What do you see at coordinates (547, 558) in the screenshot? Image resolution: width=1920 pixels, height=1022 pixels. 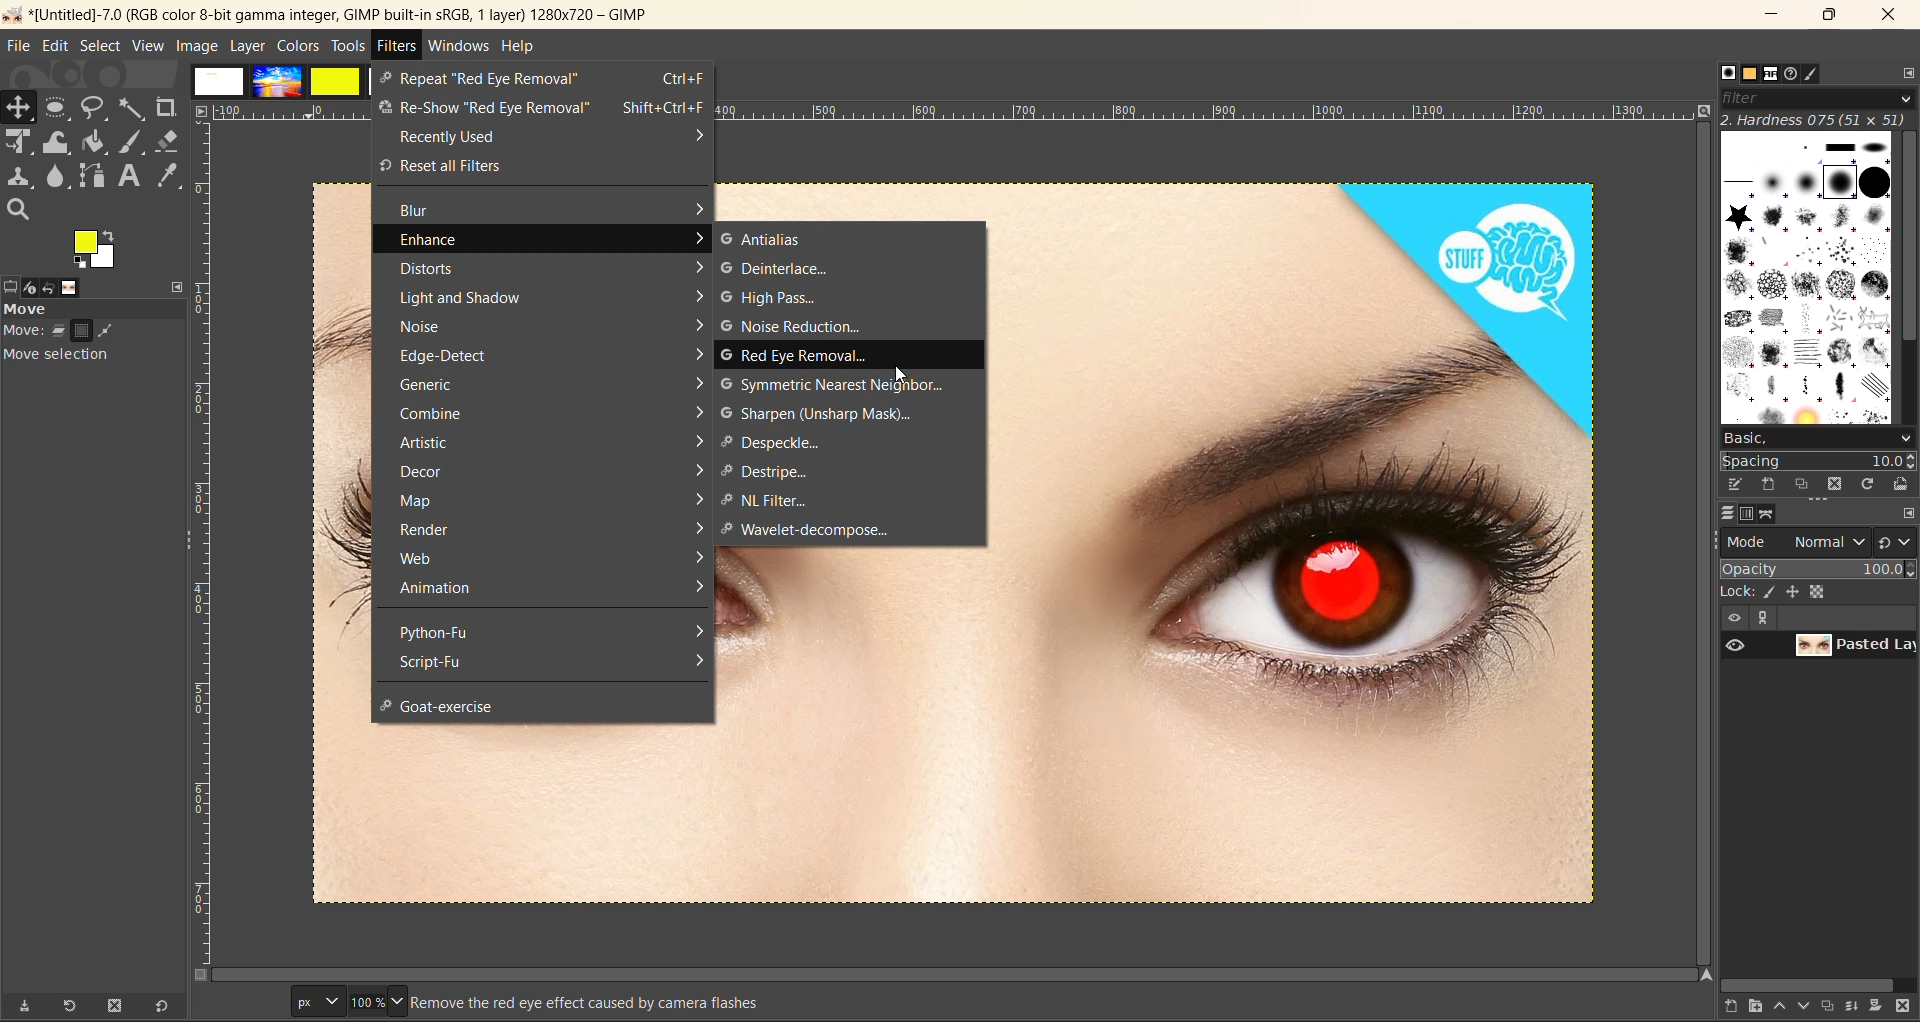 I see `web` at bounding box center [547, 558].